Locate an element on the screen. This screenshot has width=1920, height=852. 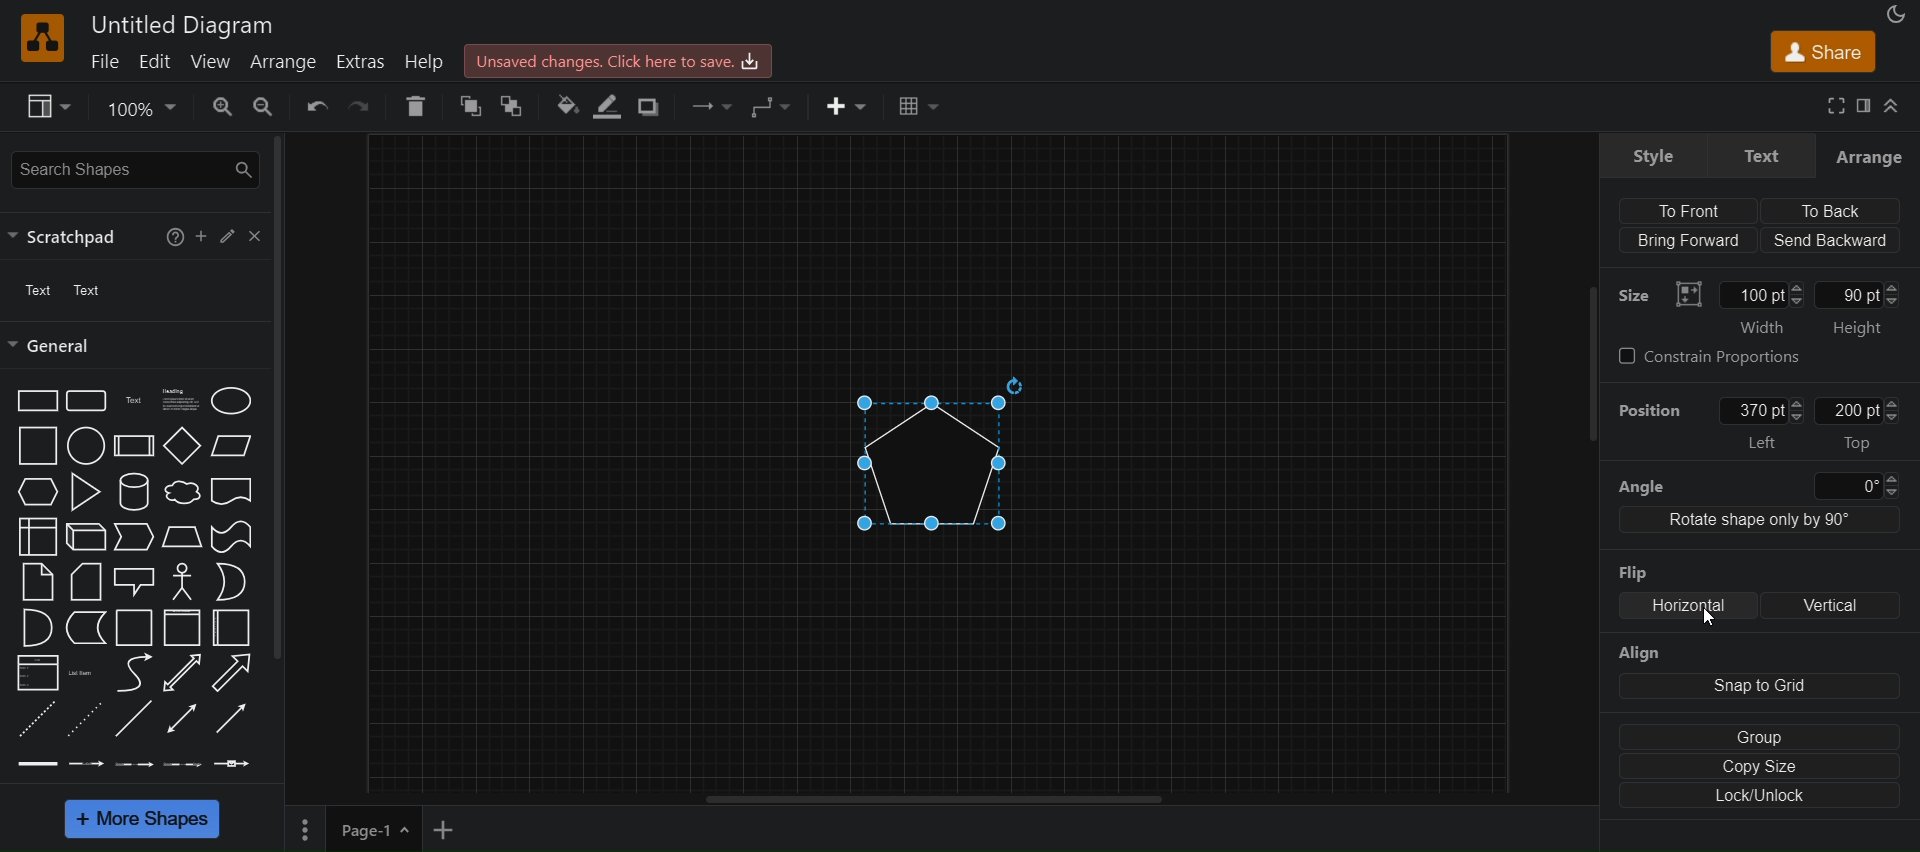
line color is located at coordinates (608, 106).